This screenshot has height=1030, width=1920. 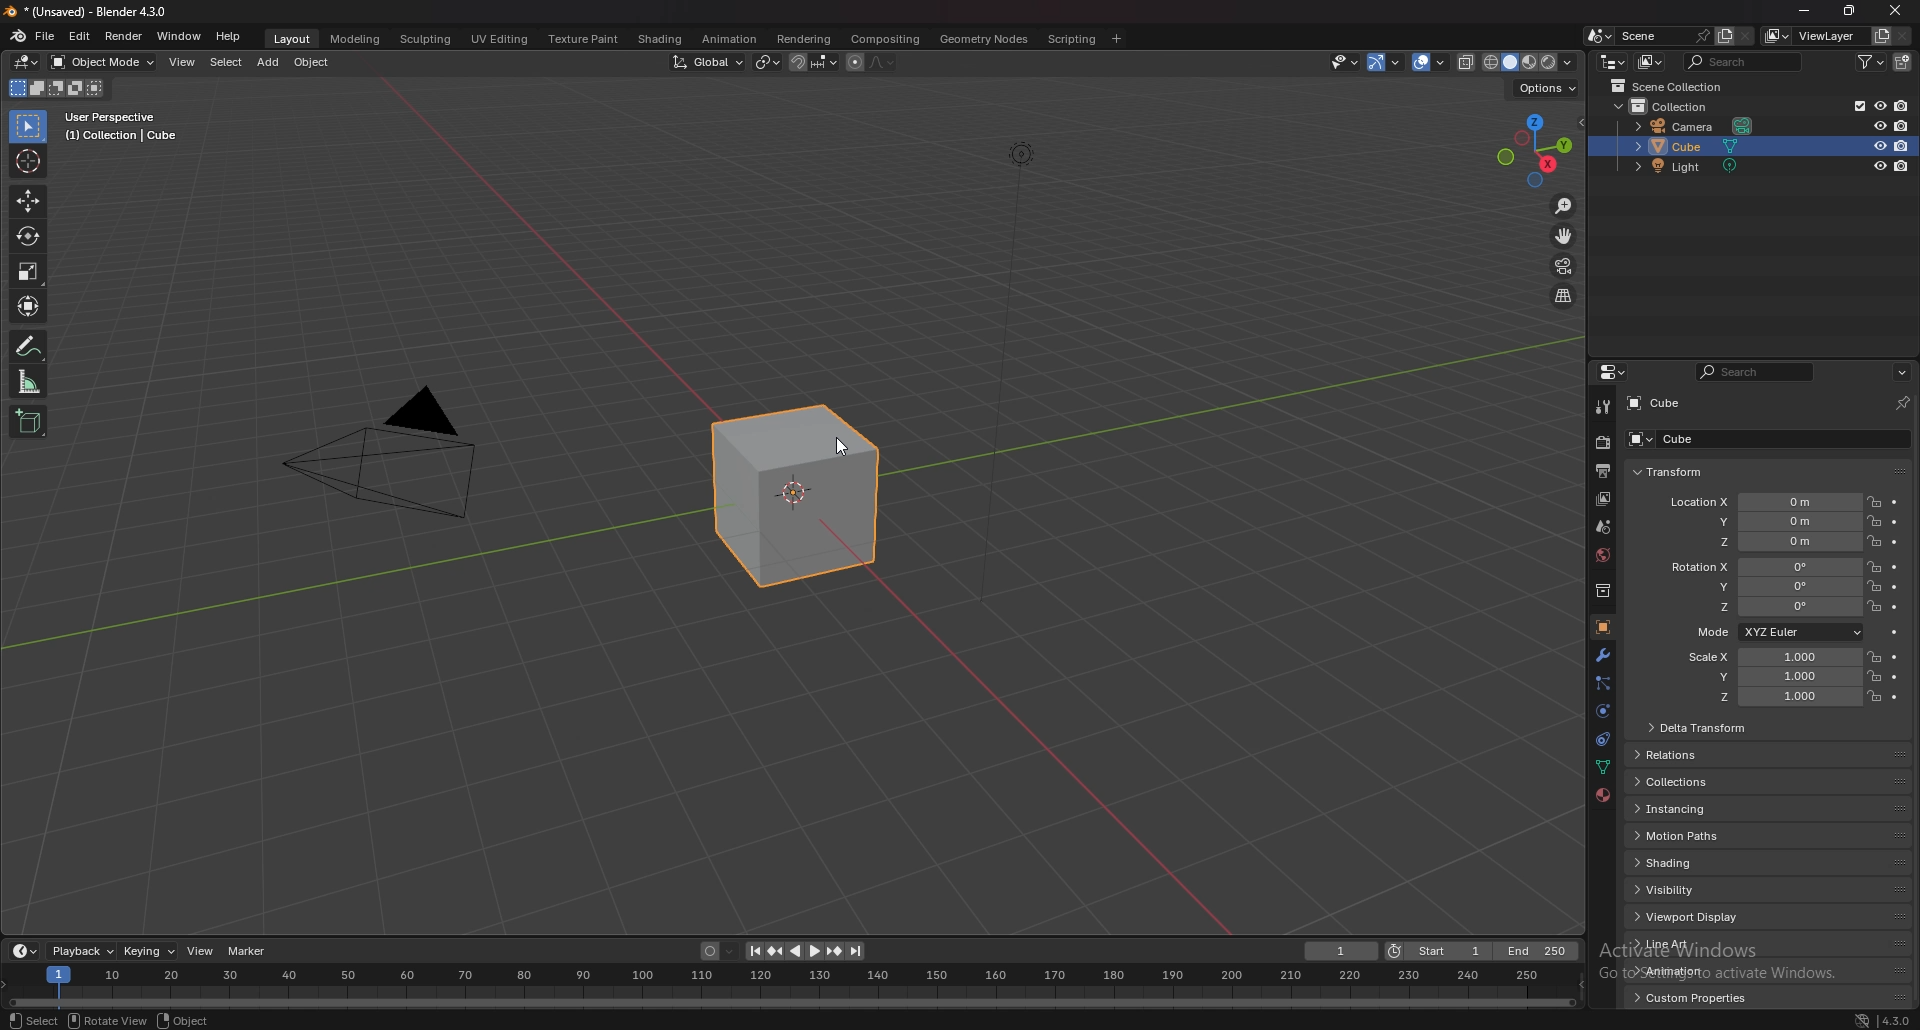 What do you see at coordinates (1895, 503) in the screenshot?
I see `animate property` at bounding box center [1895, 503].